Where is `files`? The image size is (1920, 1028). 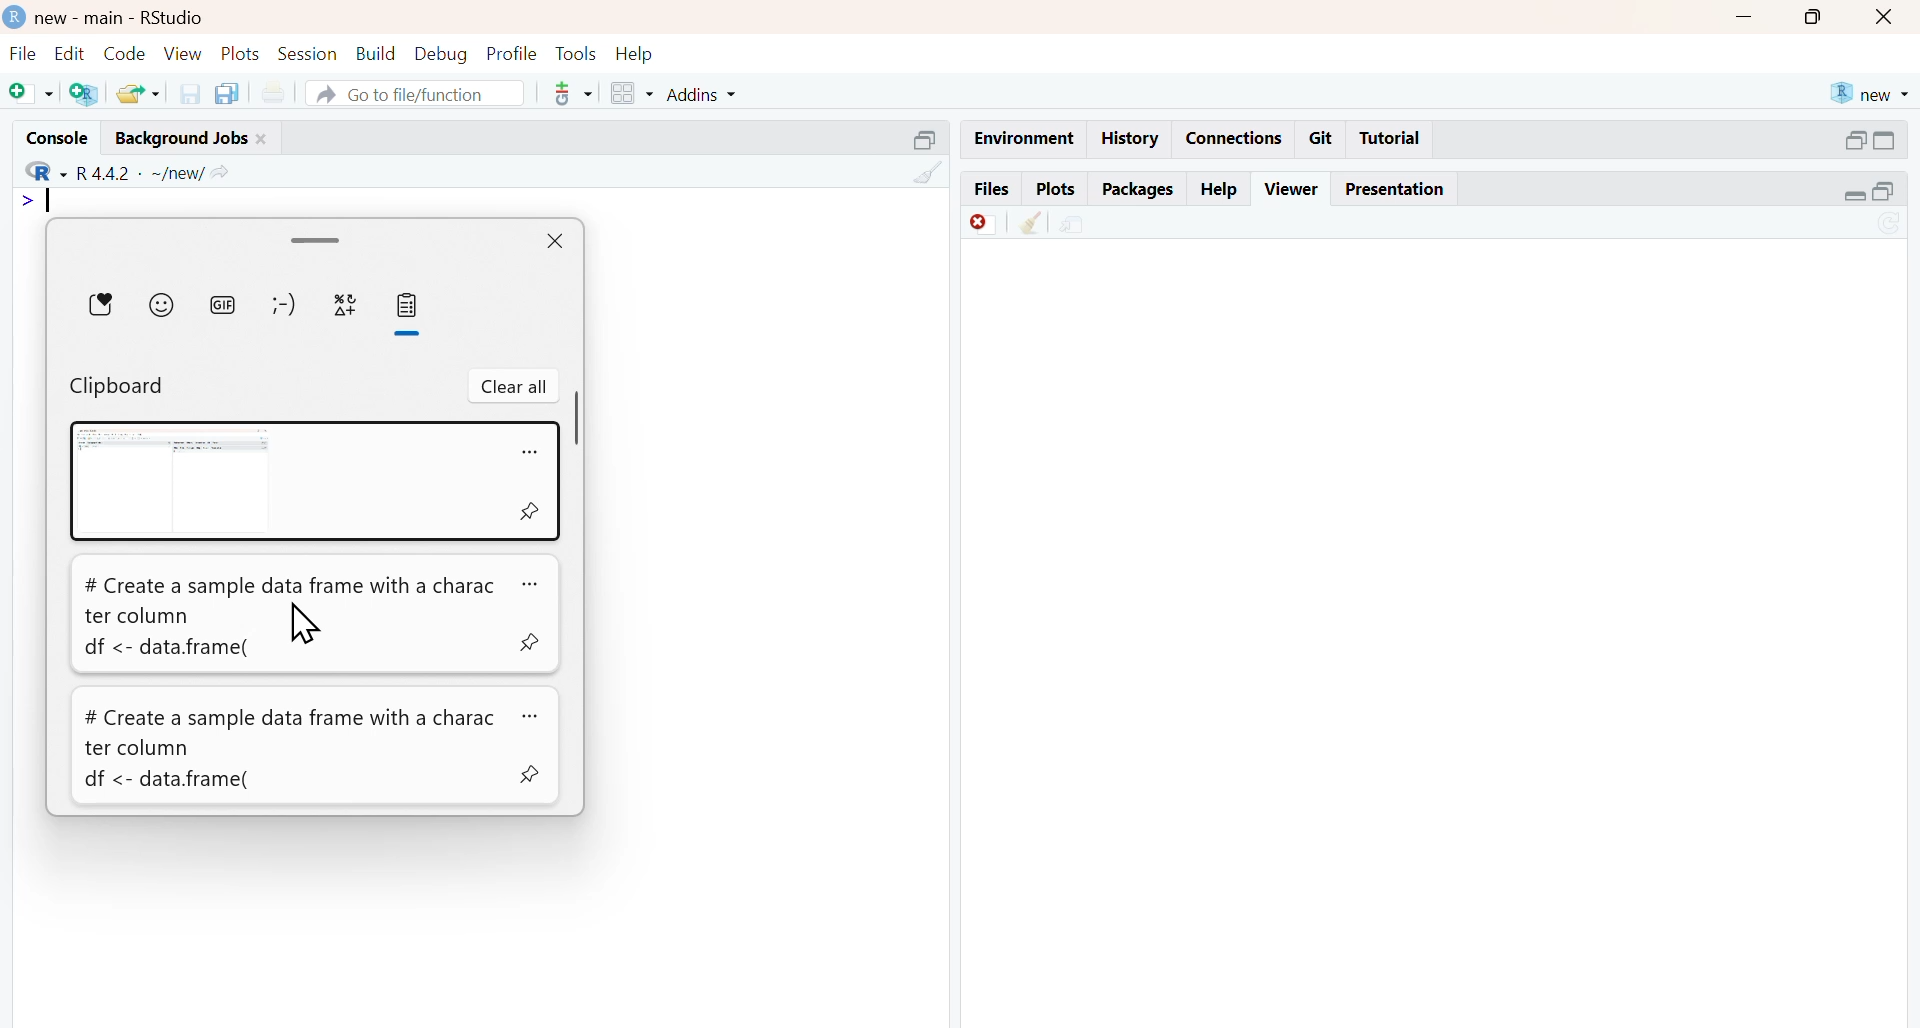
files is located at coordinates (993, 190).